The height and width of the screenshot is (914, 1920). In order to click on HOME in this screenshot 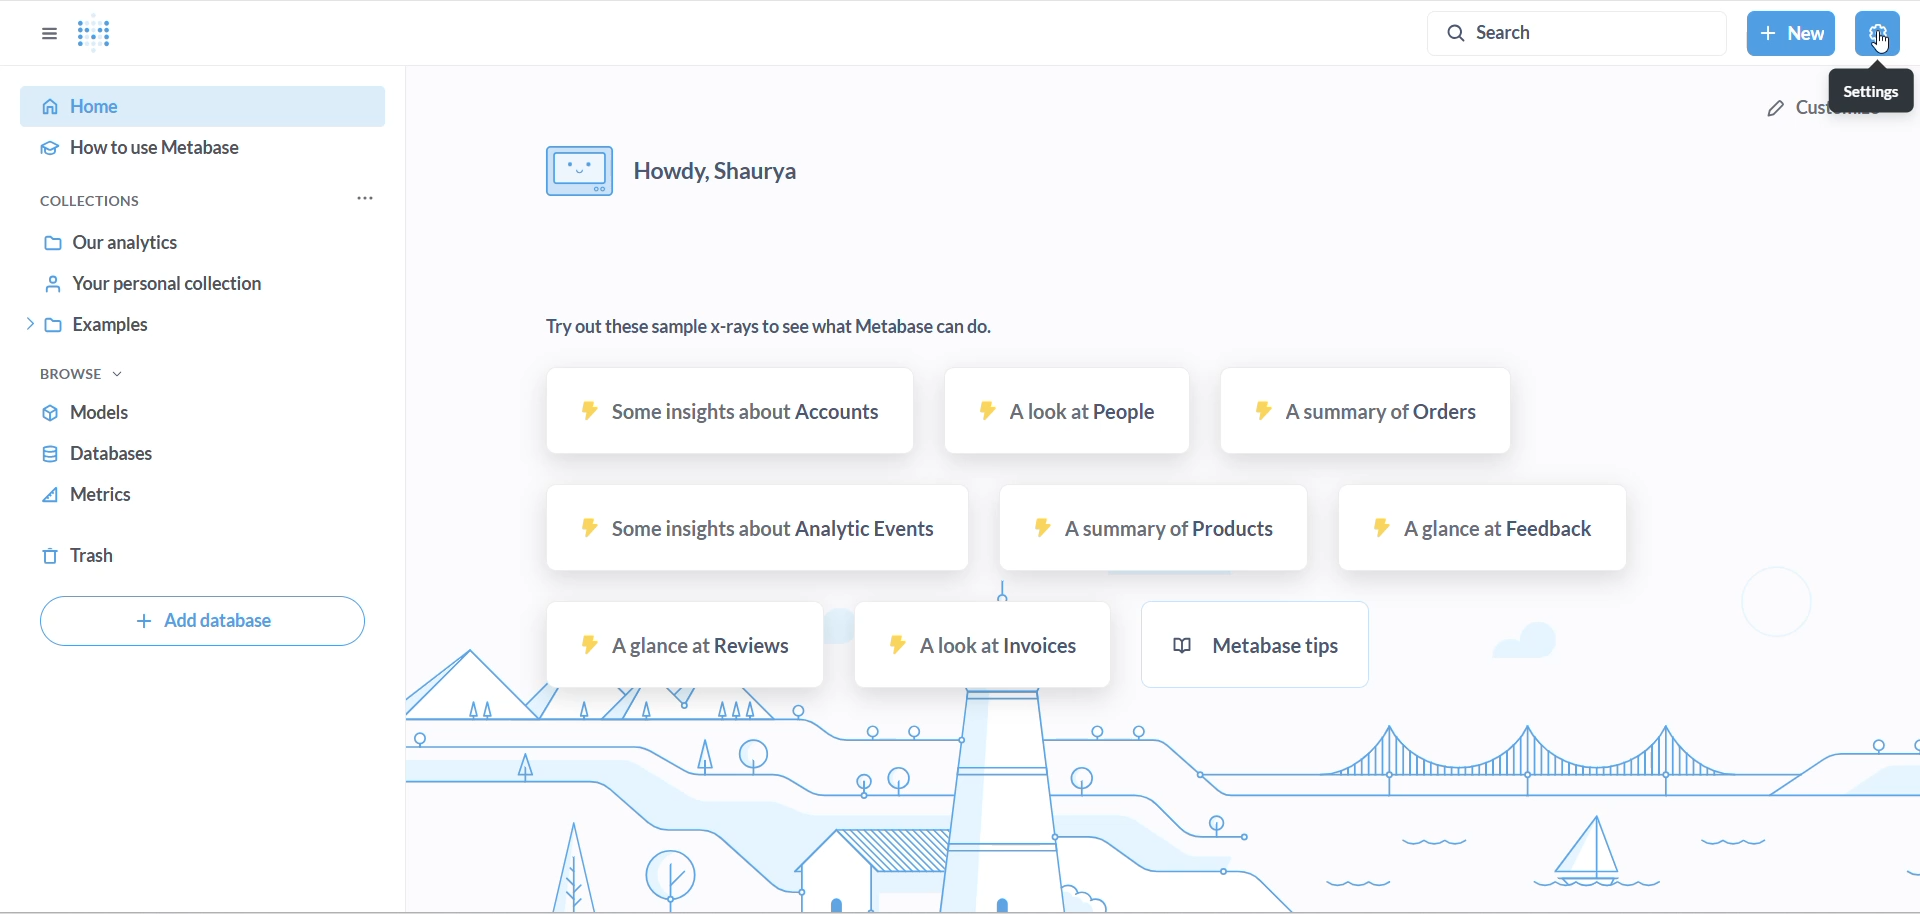, I will do `click(176, 106)`.